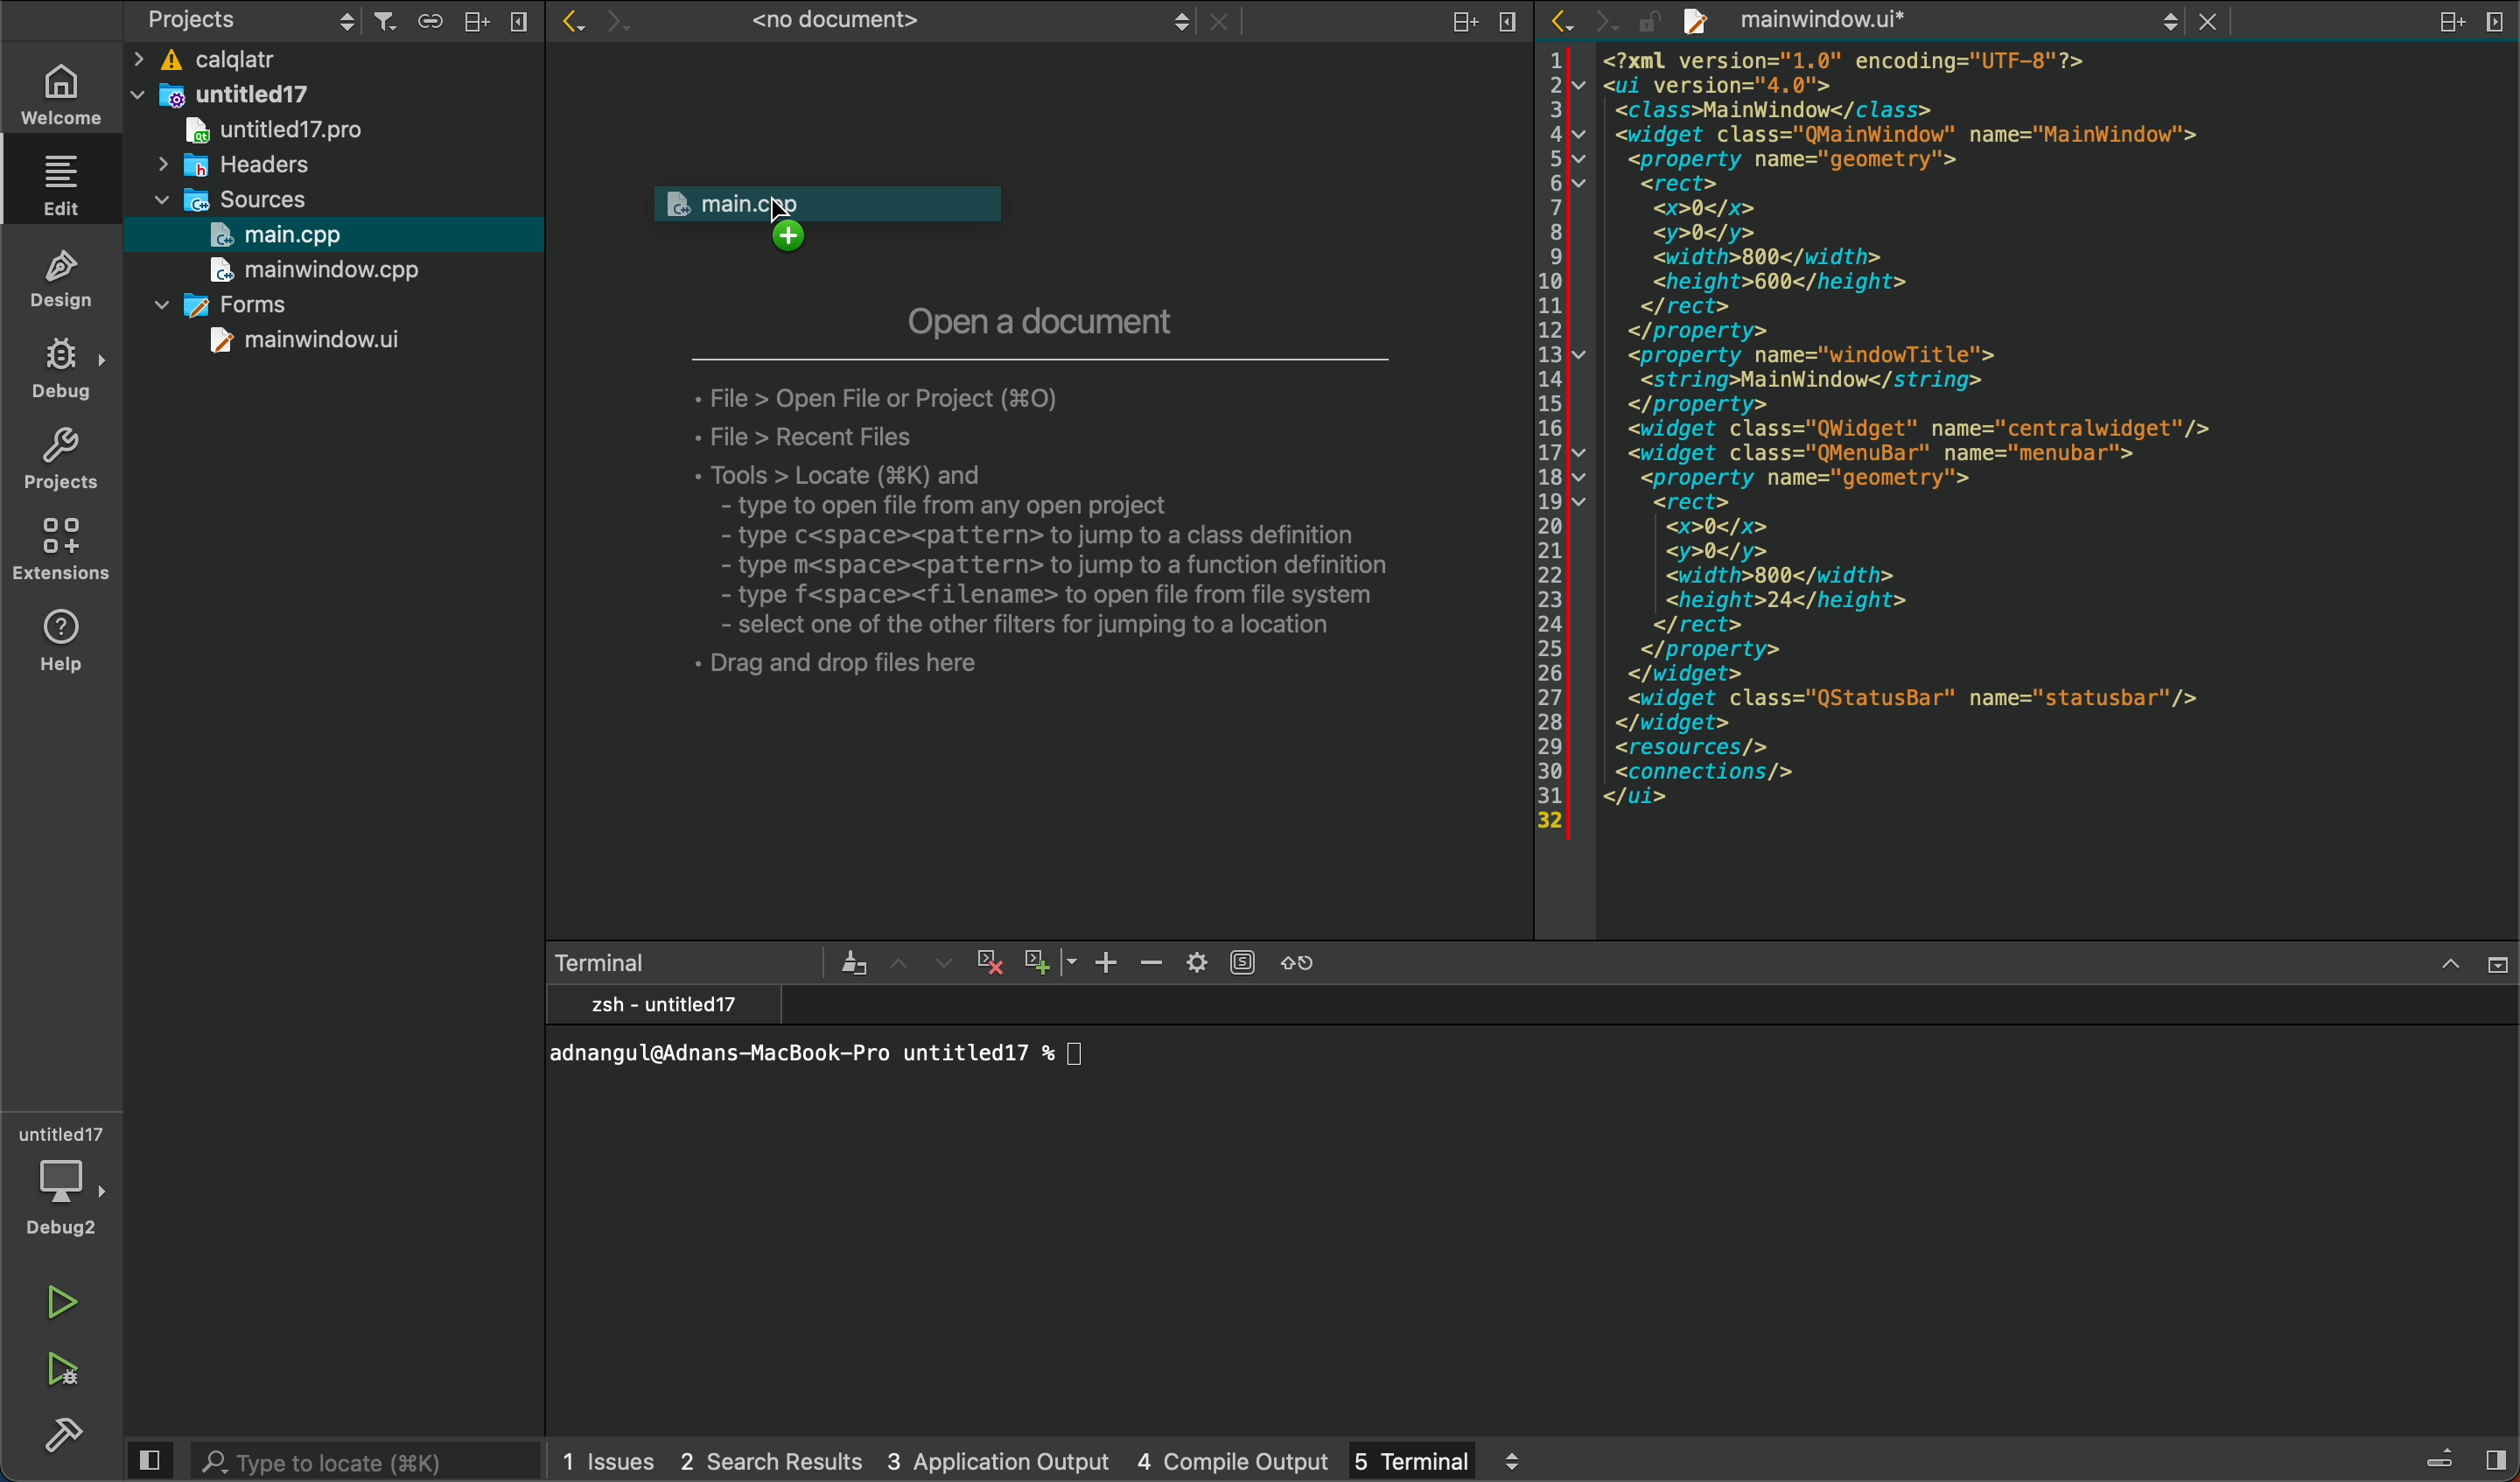 The image size is (2520, 1482). What do you see at coordinates (2219, 21) in the screenshot?
I see `close document` at bounding box center [2219, 21].